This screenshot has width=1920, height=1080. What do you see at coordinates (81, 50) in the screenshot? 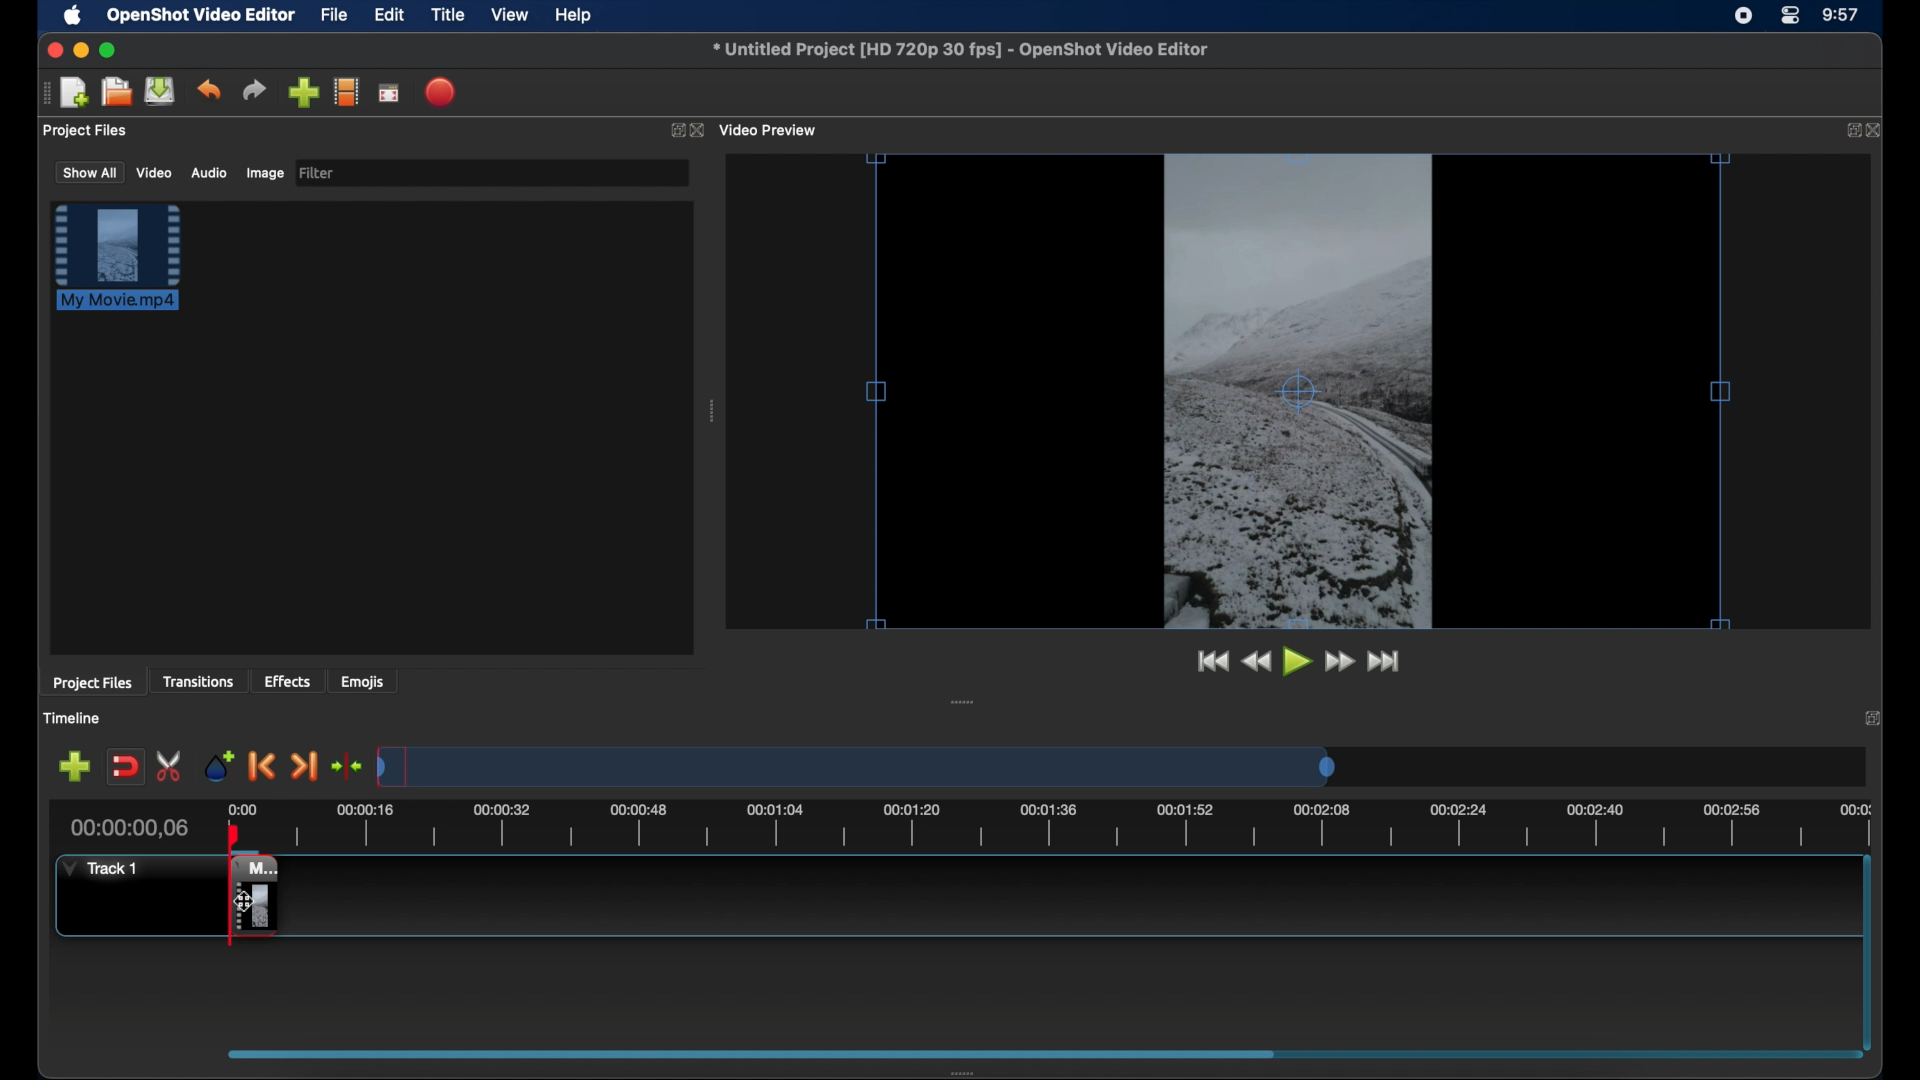
I see `minimize` at bounding box center [81, 50].